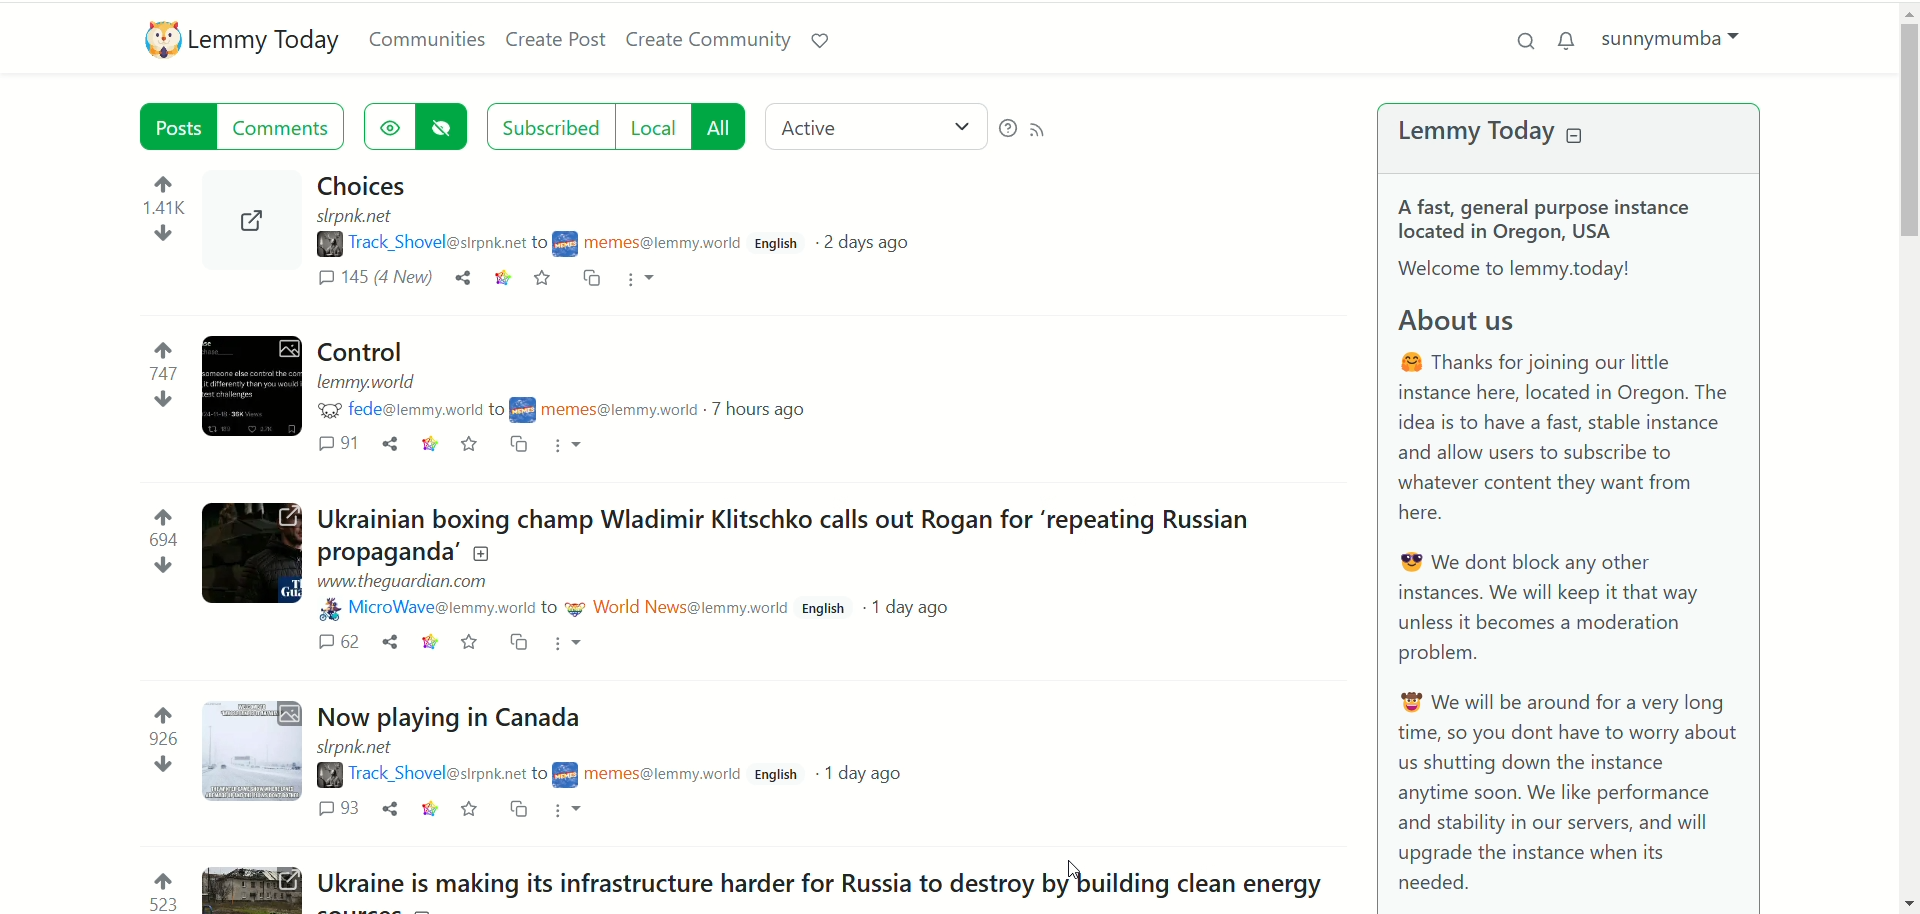  What do you see at coordinates (675, 610) in the screenshot?
I see `community` at bounding box center [675, 610].